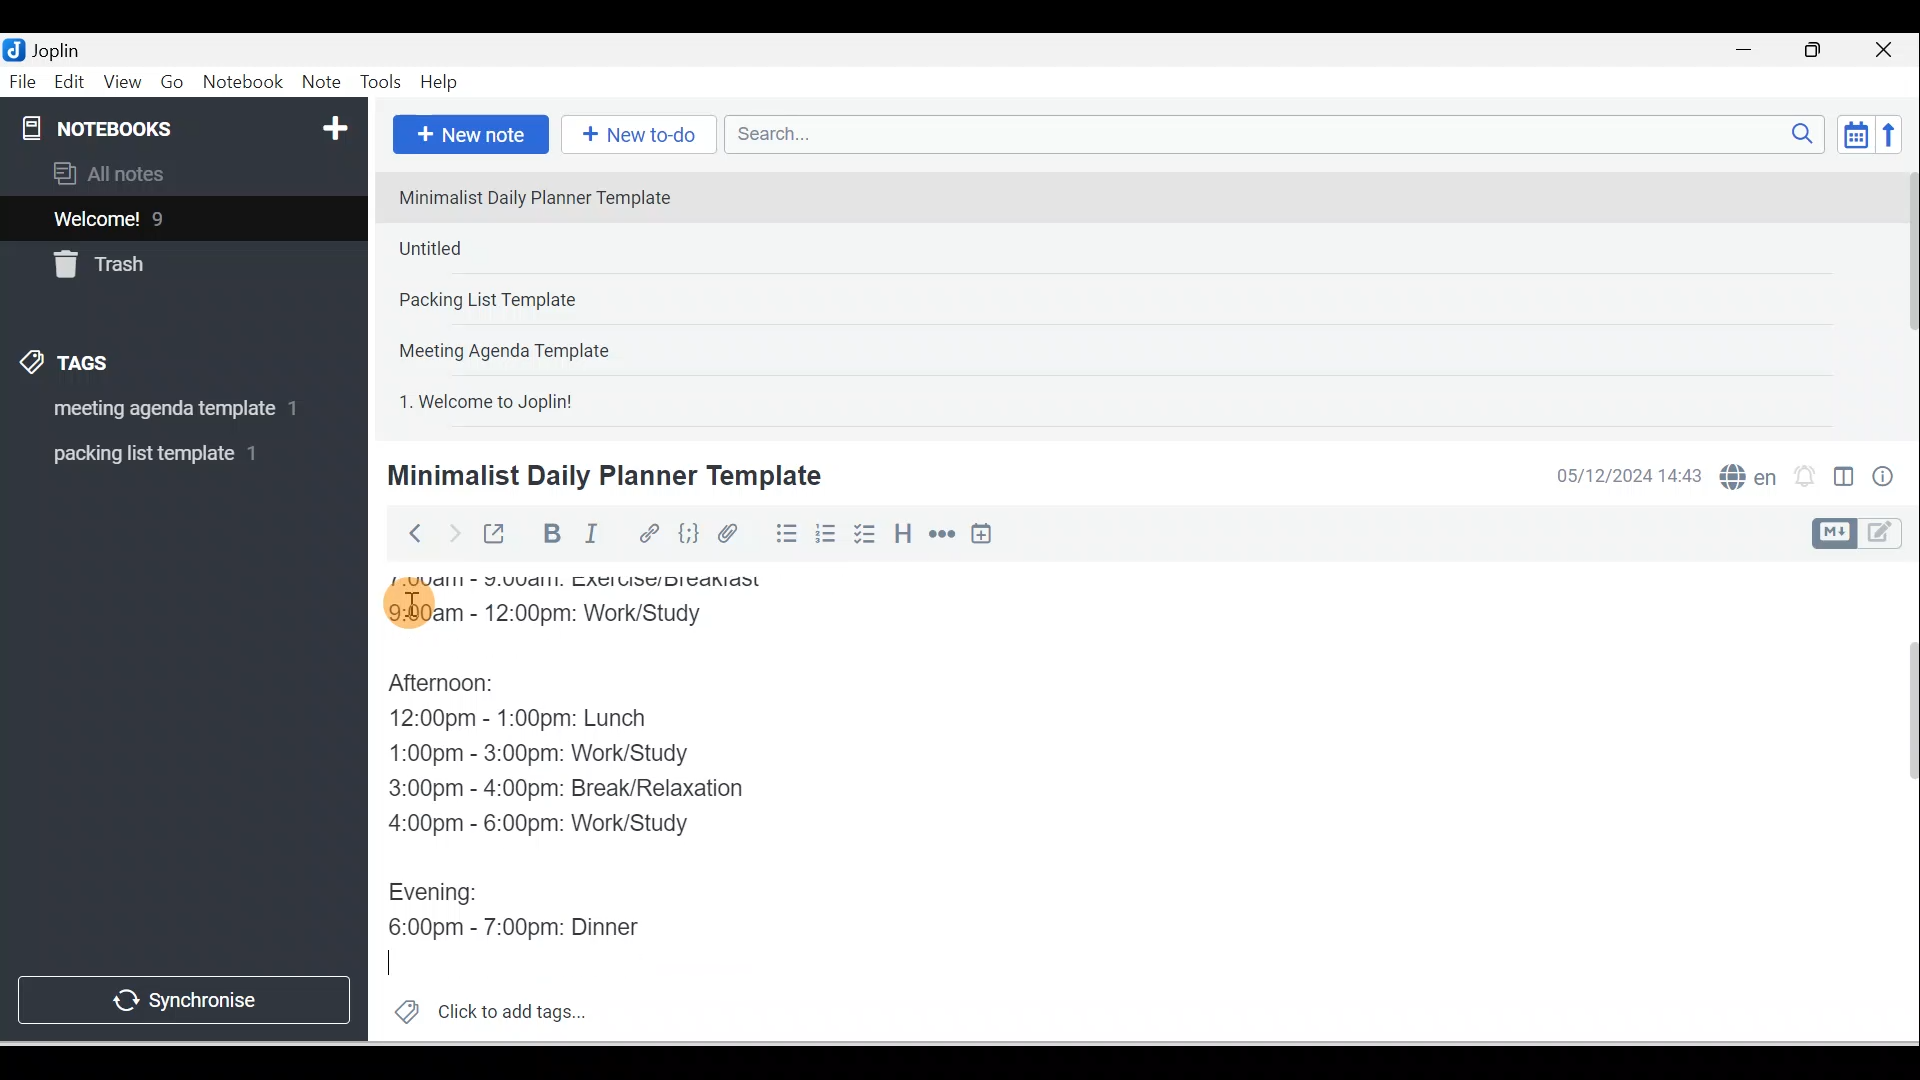 The image size is (1920, 1080). I want to click on Hyperlink, so click(647, 535).